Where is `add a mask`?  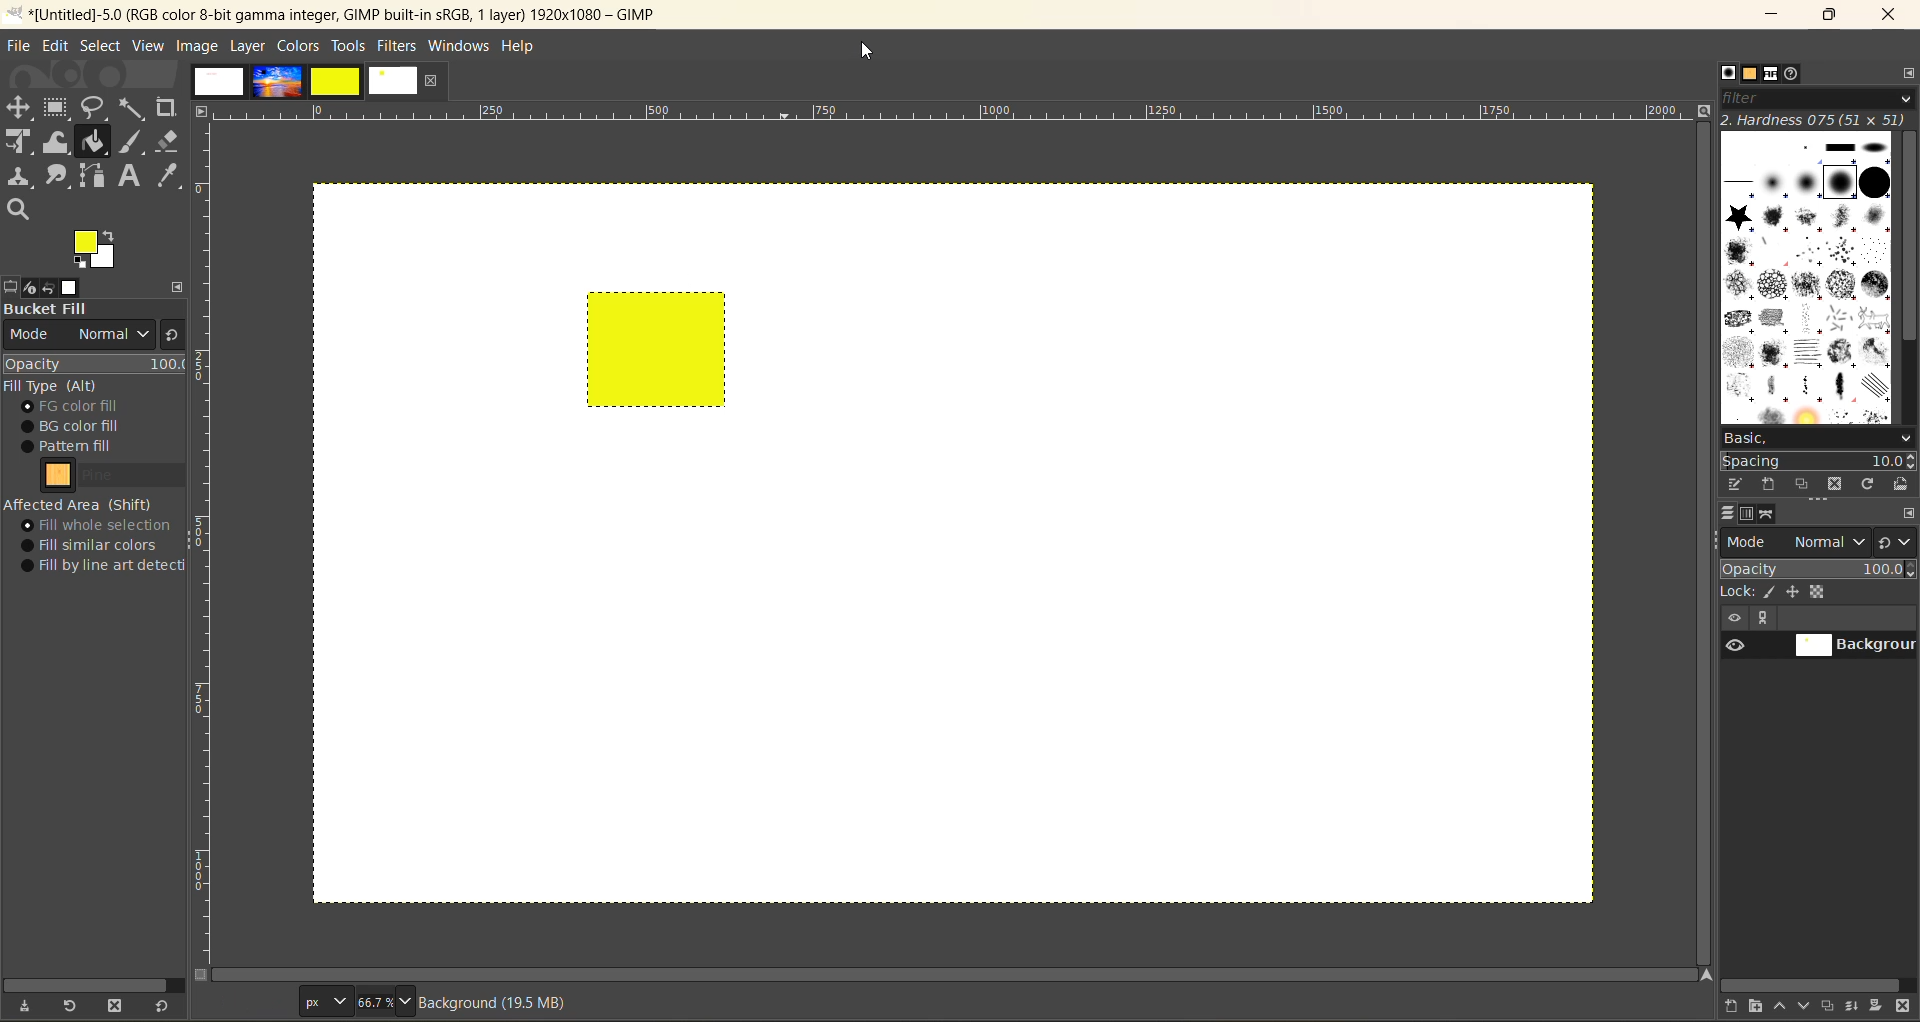 add a mask is located at coordinates (1877, 1007).